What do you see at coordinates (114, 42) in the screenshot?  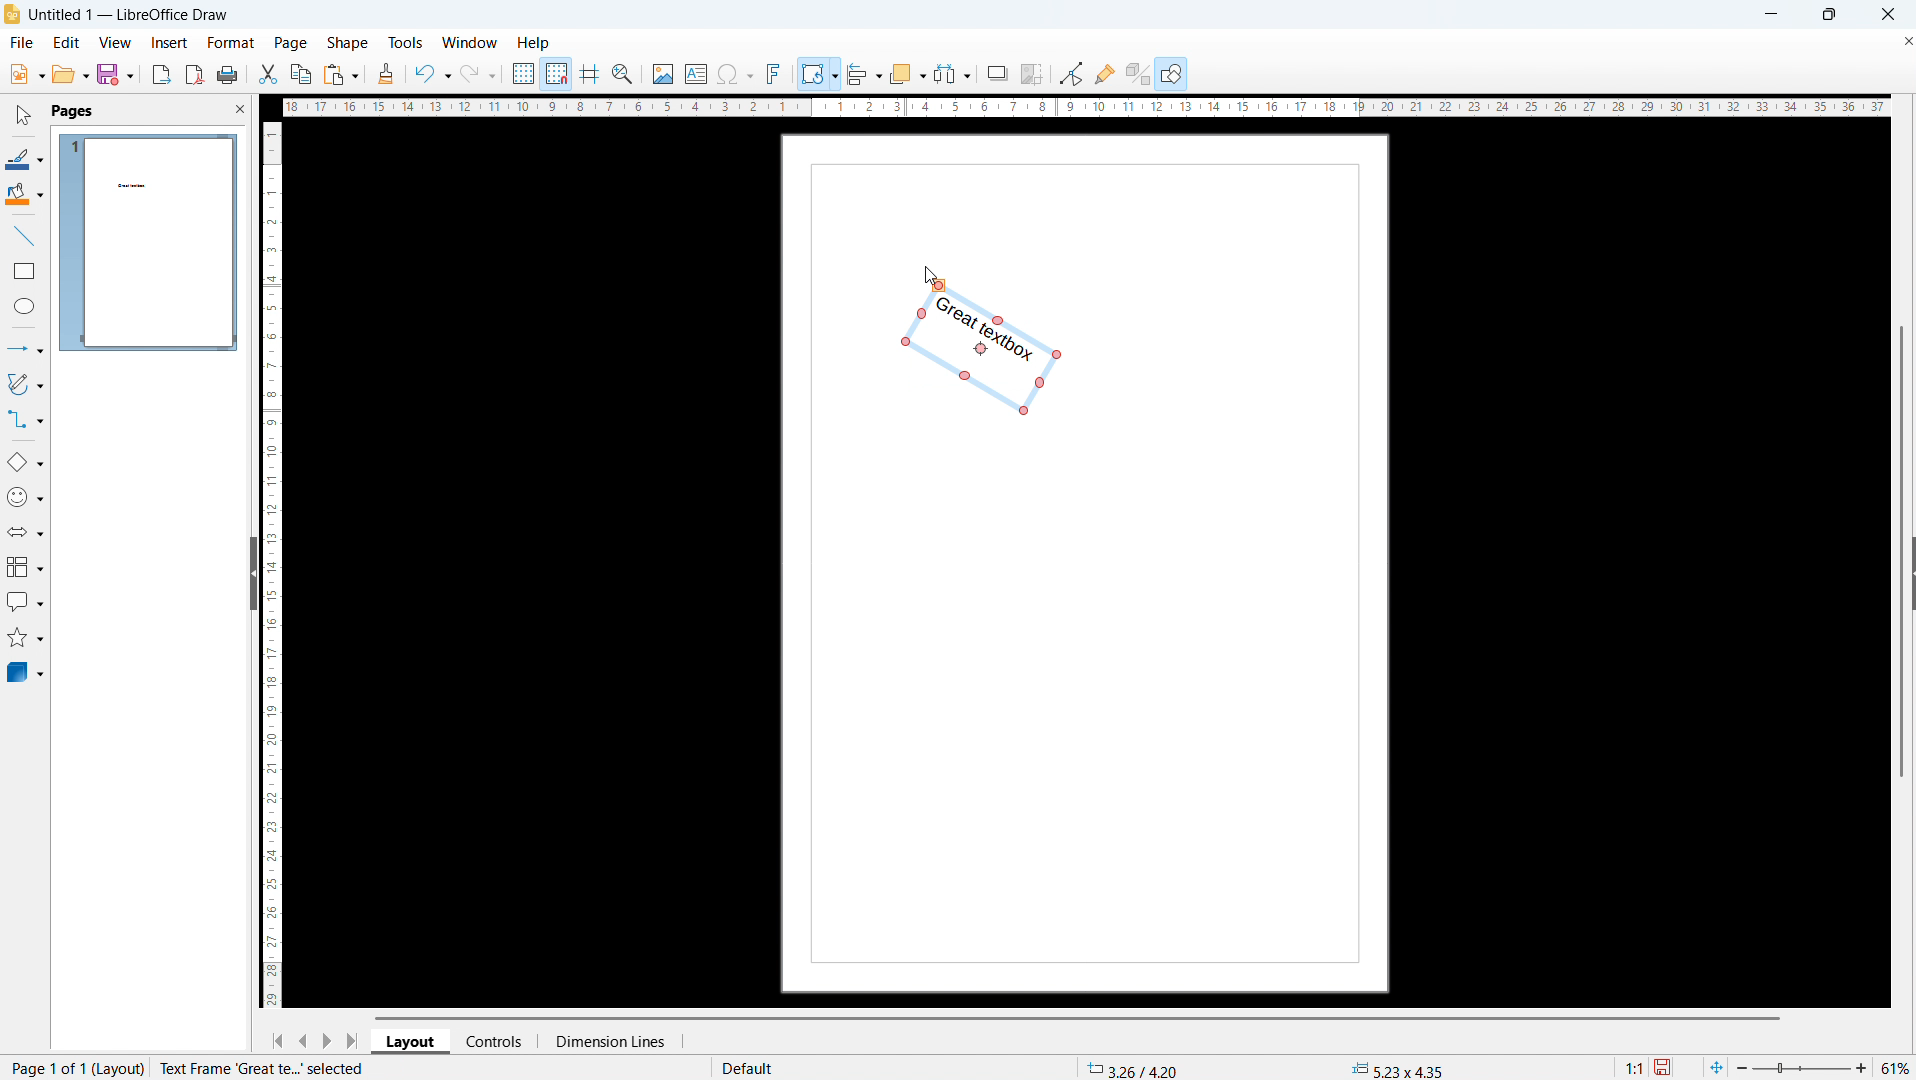 I see `view` at bounding box center [114, 42].